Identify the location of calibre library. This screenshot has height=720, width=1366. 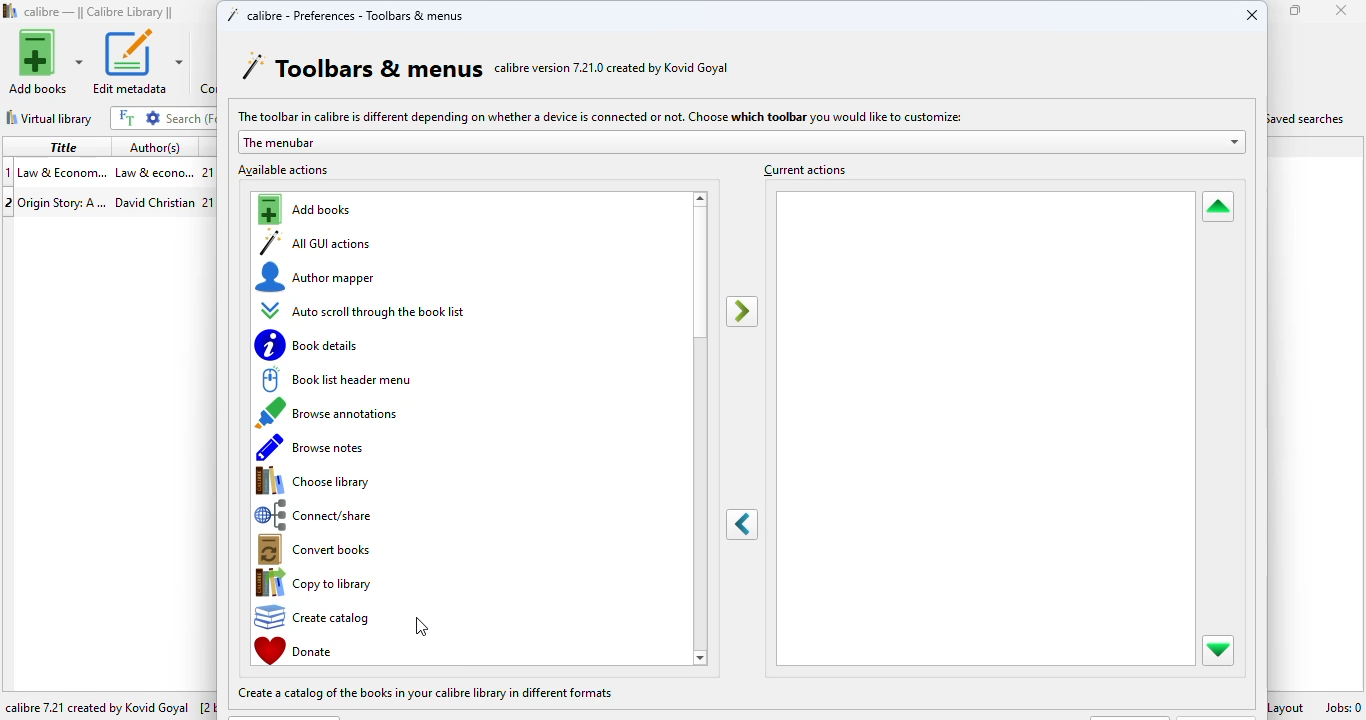
(100, 12).